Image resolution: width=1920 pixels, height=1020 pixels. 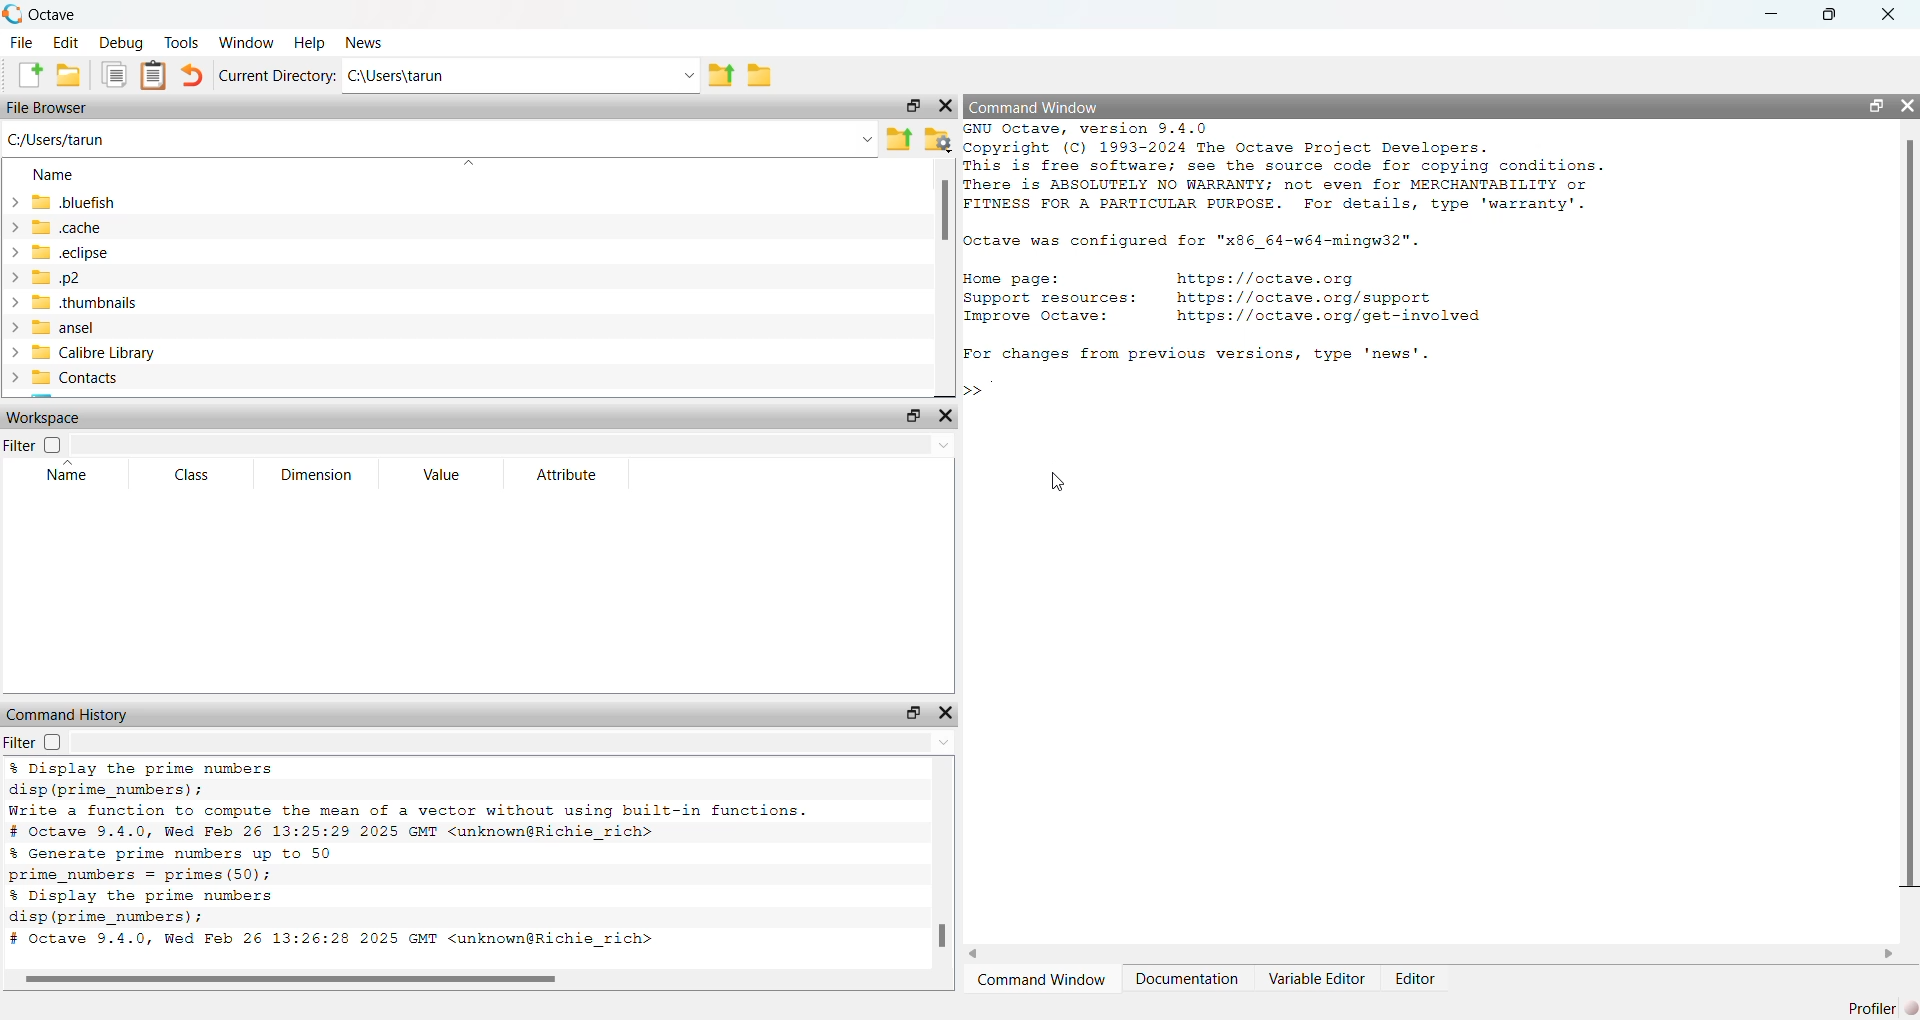 What do you see at coordinates (1890, 15) in the screenshot?
I see `close` at bounding box center [1890, 15].